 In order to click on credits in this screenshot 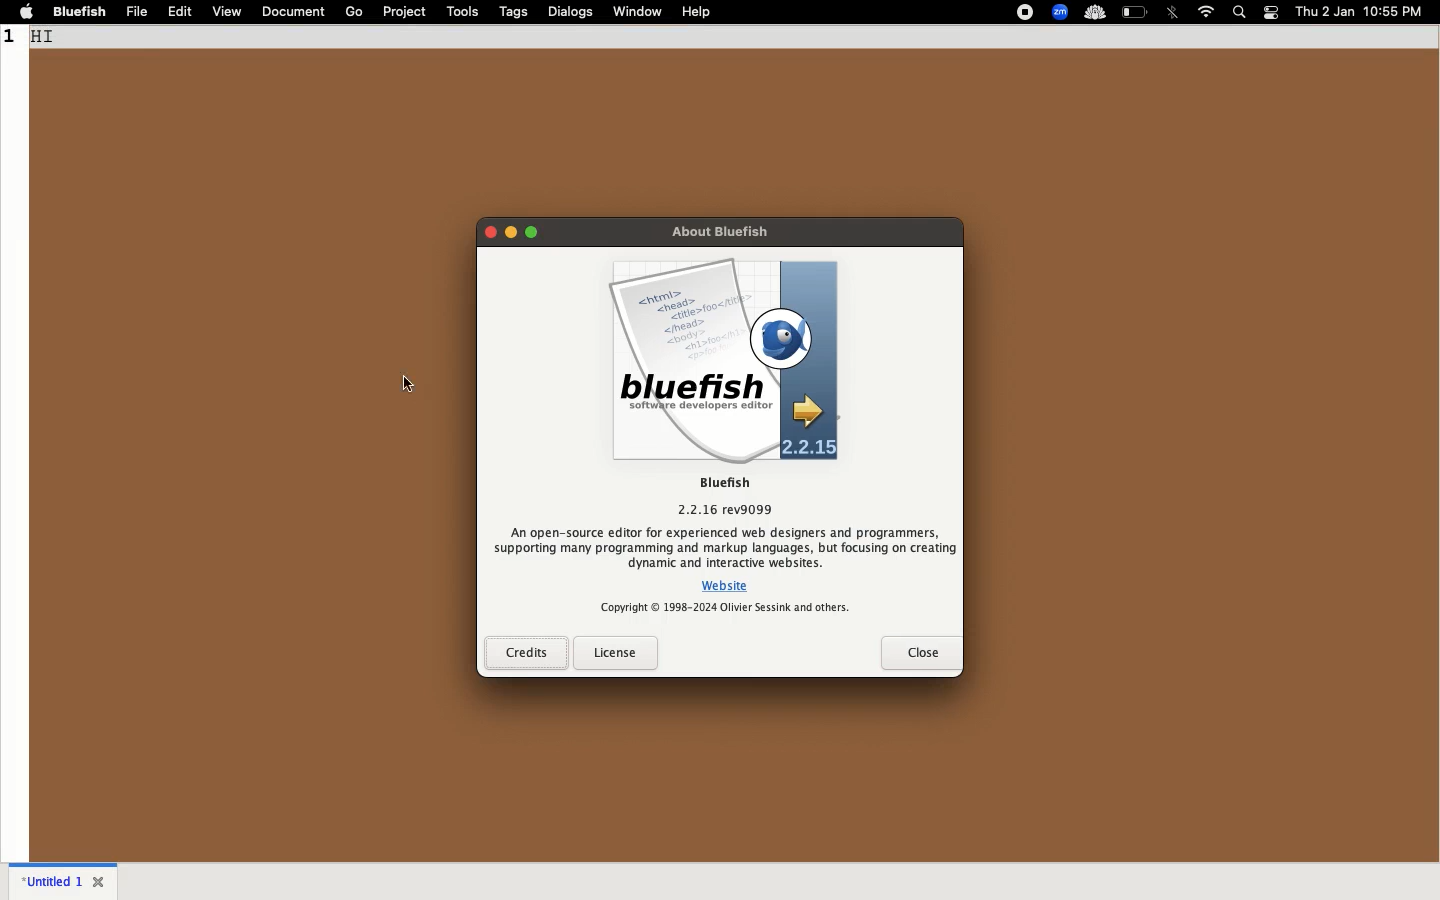, I will do `click(526, 653)`.